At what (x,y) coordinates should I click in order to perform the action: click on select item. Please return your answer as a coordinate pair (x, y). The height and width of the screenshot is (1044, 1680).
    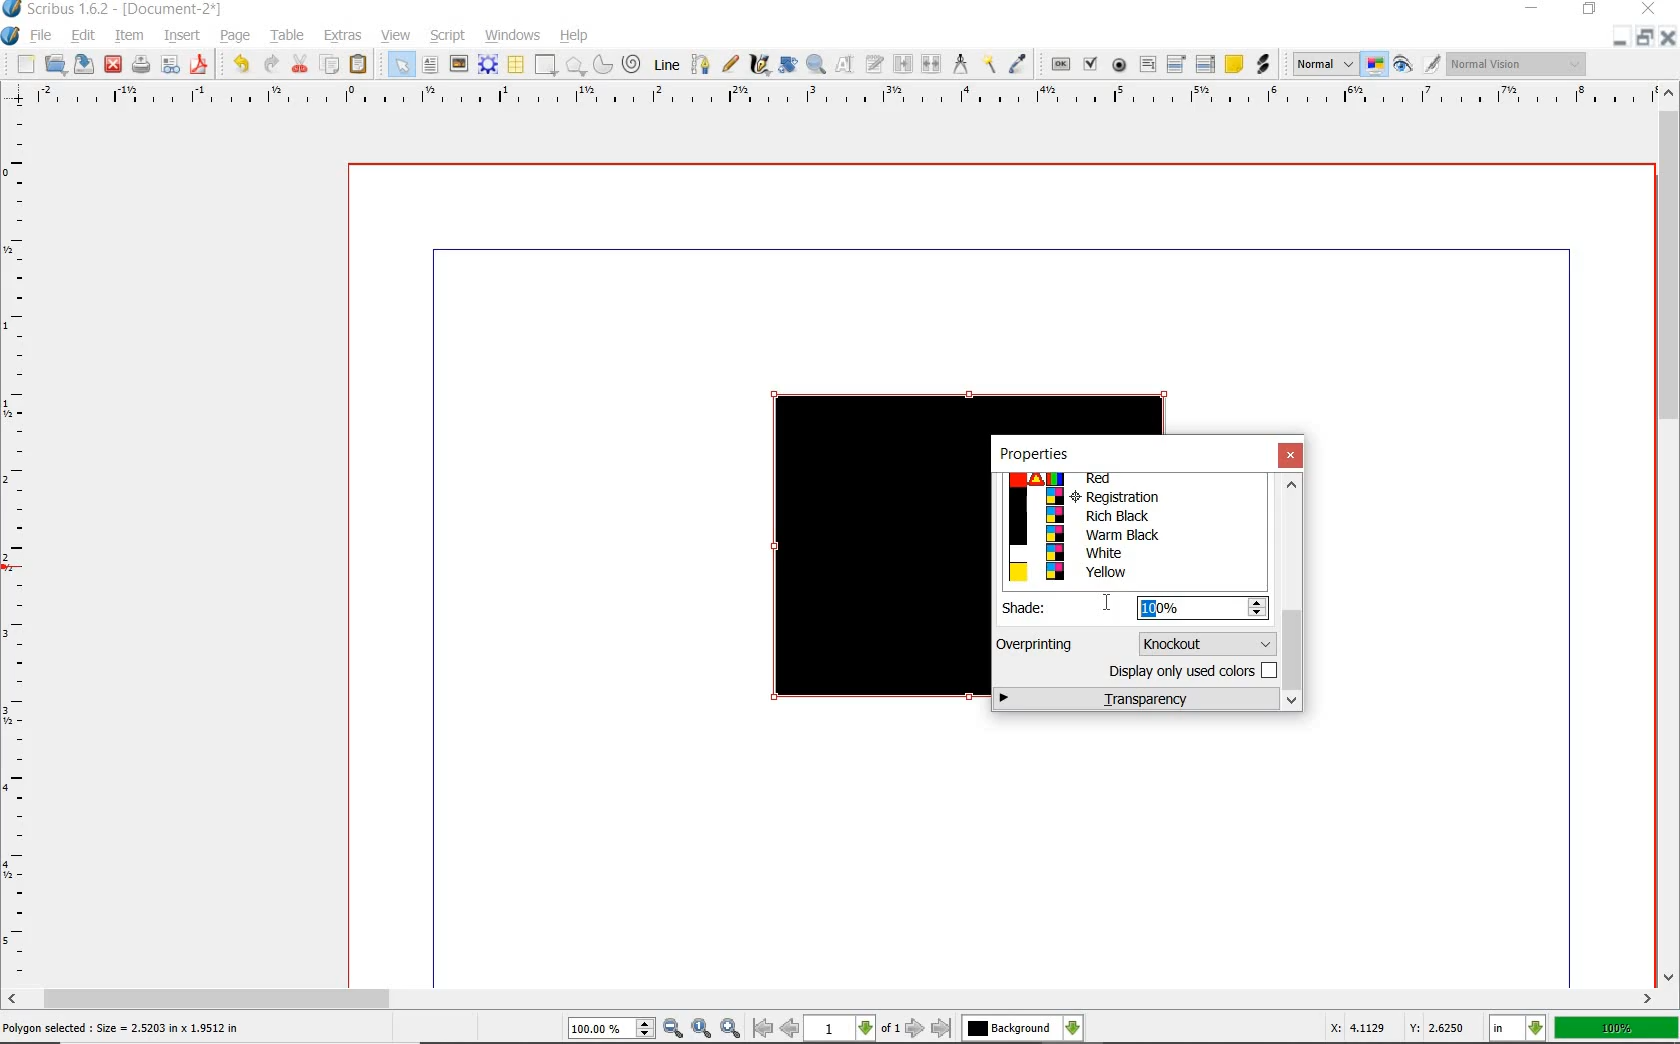
    Looking at the image, I should click on (396, 65).